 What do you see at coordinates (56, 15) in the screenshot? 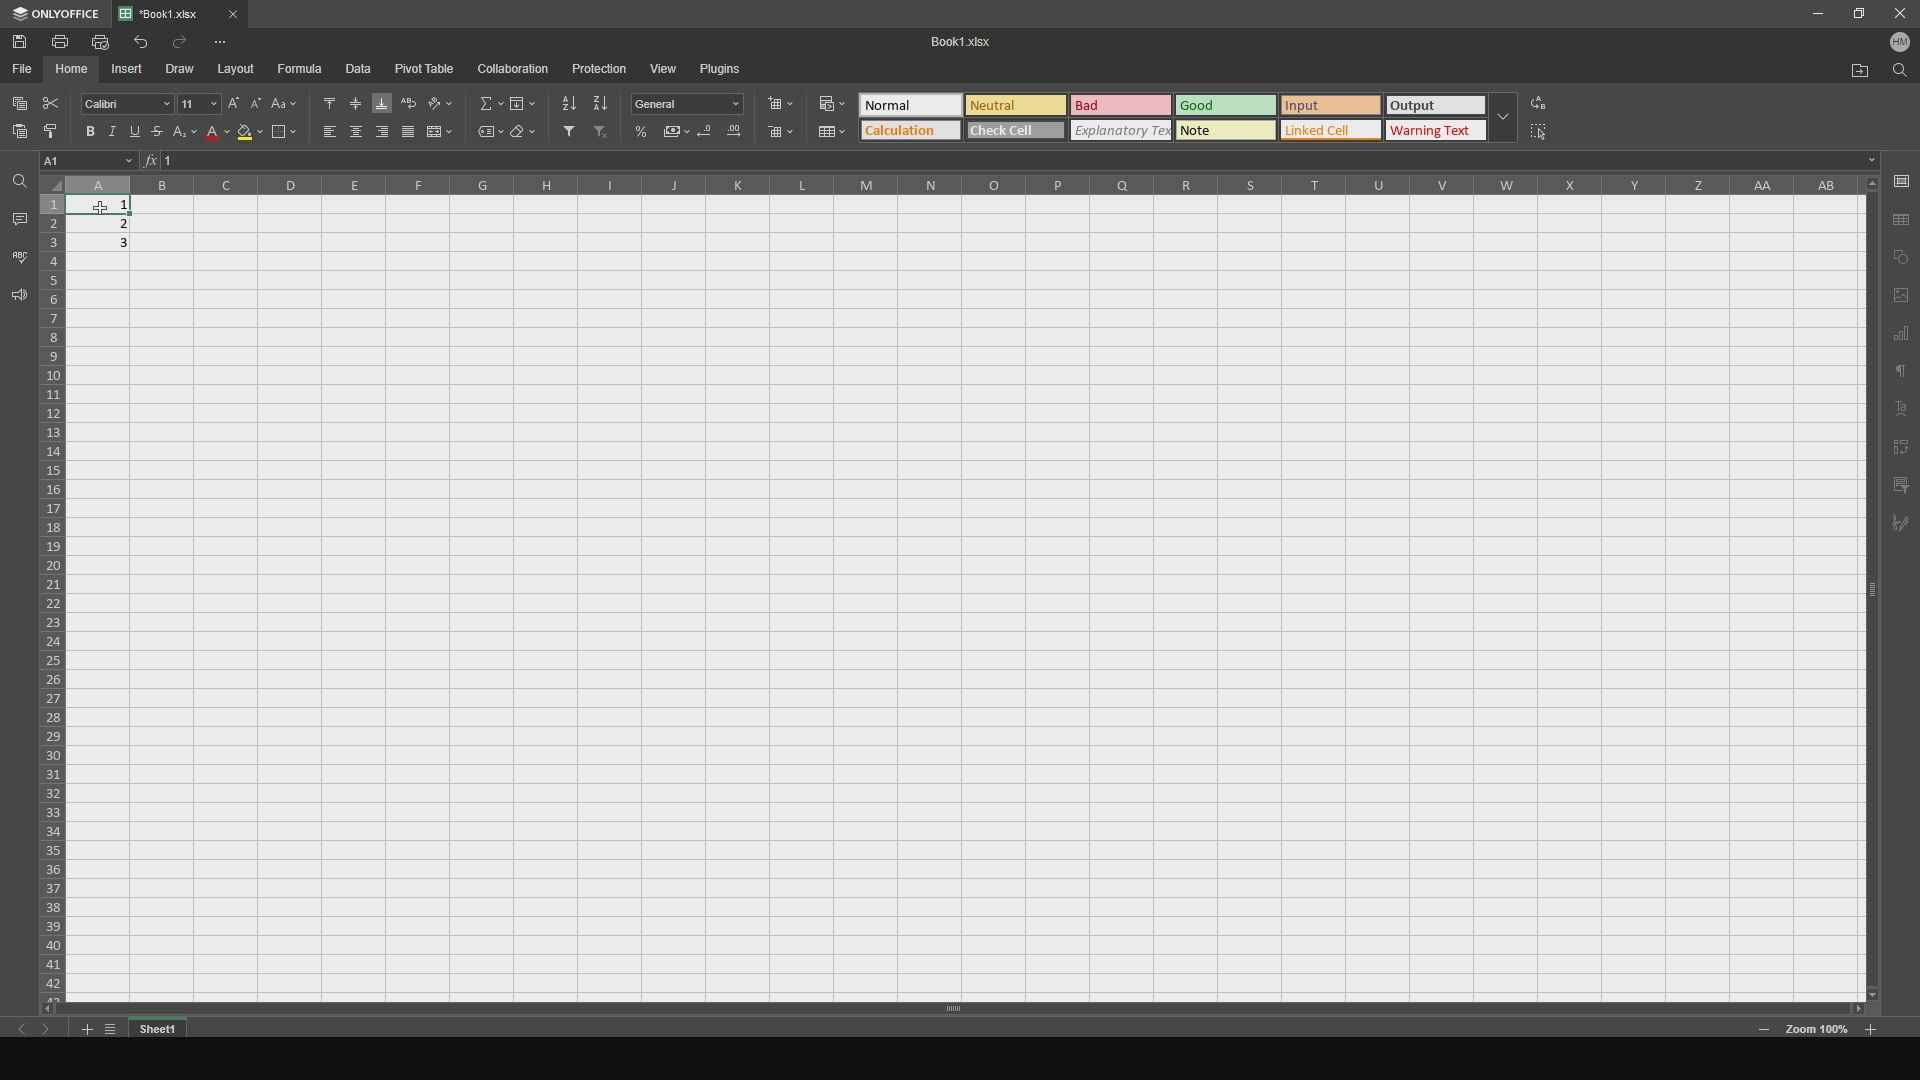
I see `onlyoffice` at bounding box center [56, 15].